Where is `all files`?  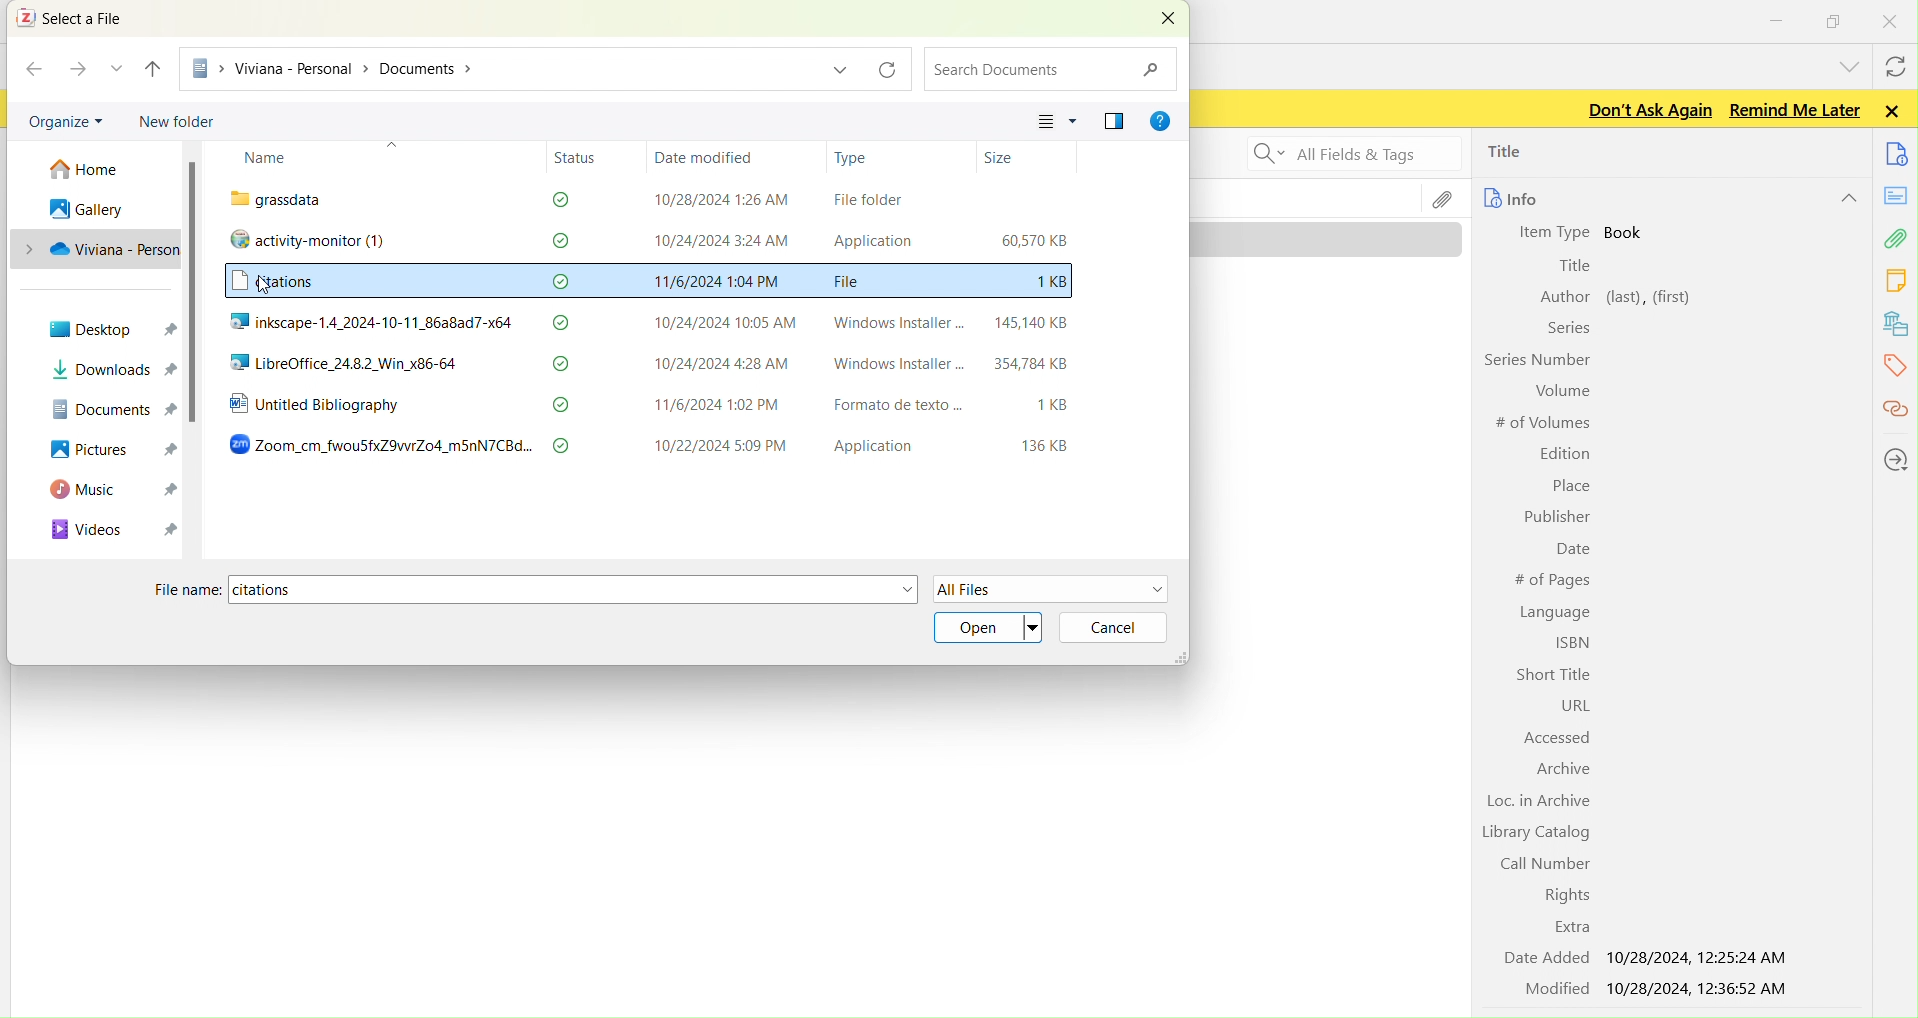 all files is located at coordinates (1046, 588).